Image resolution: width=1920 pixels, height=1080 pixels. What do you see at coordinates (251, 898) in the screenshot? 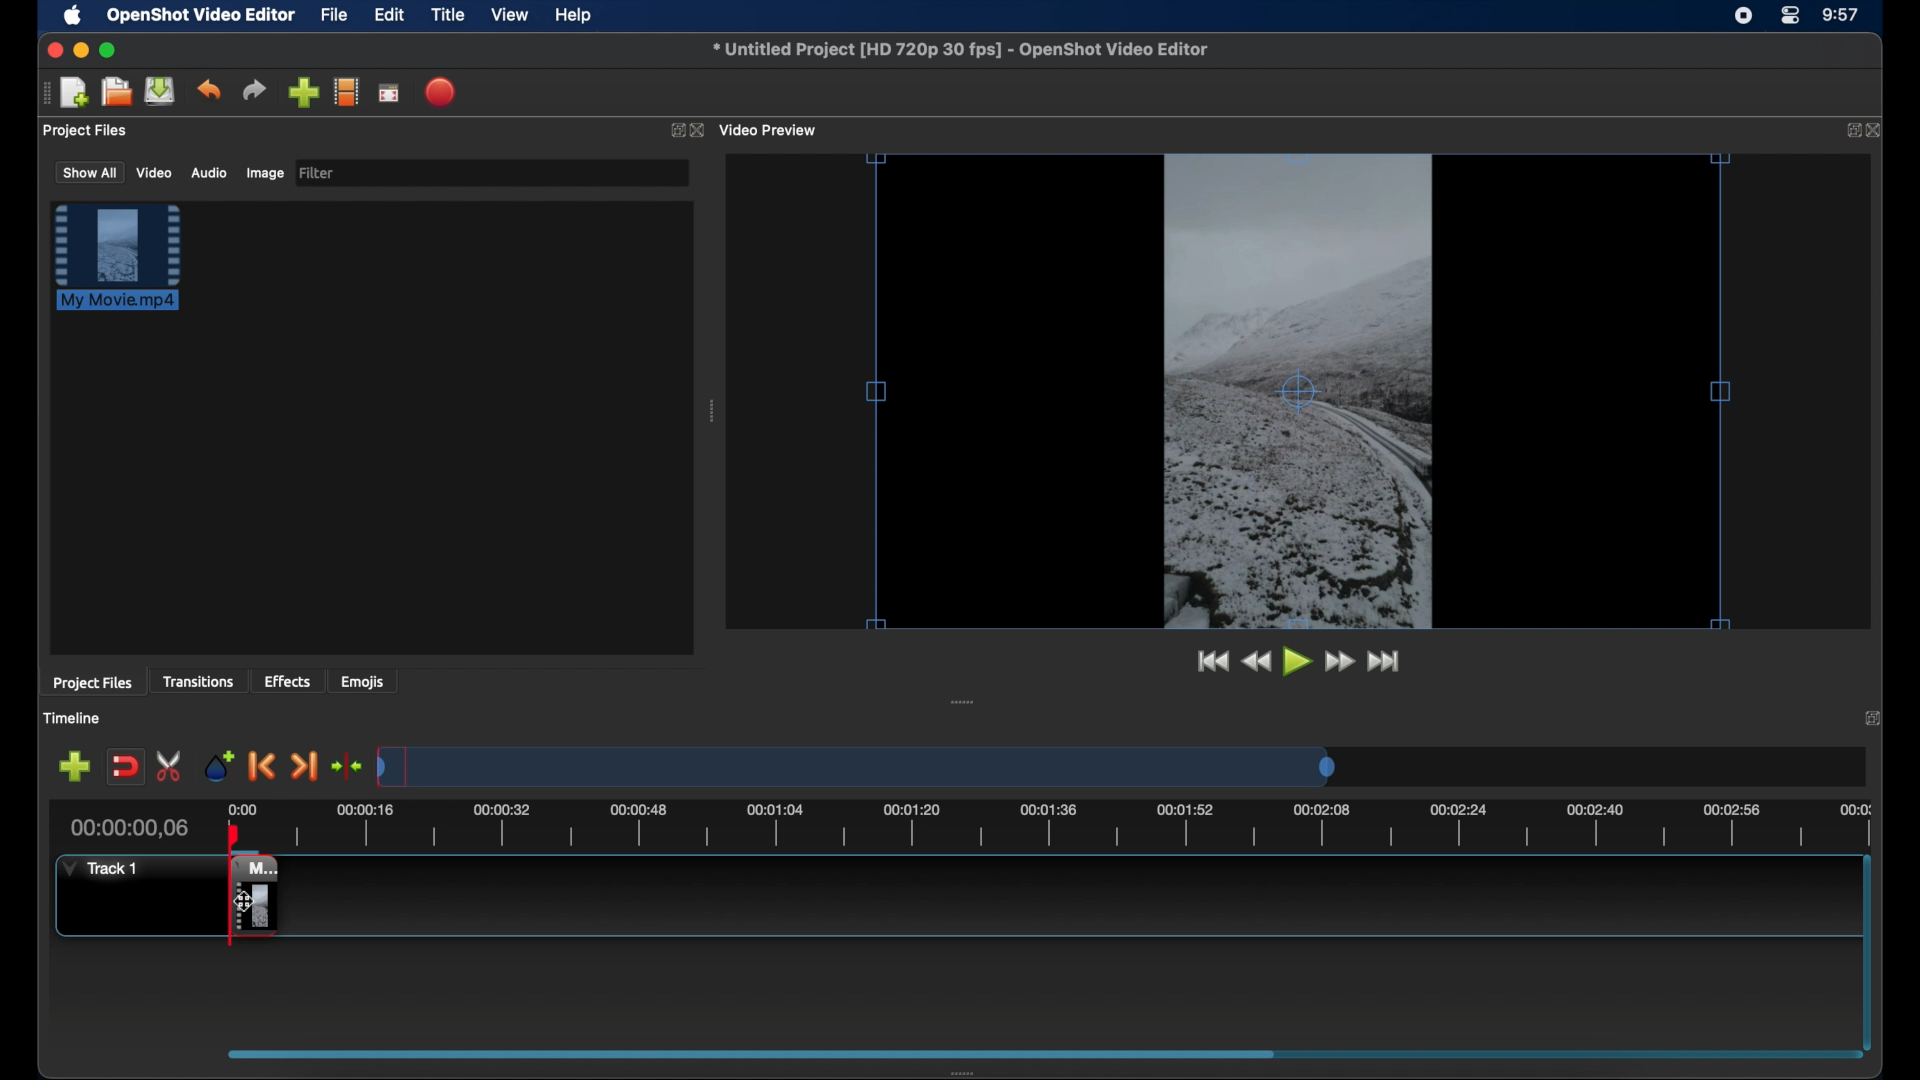
I see `drag cursor` at bounding box center [251, 898].